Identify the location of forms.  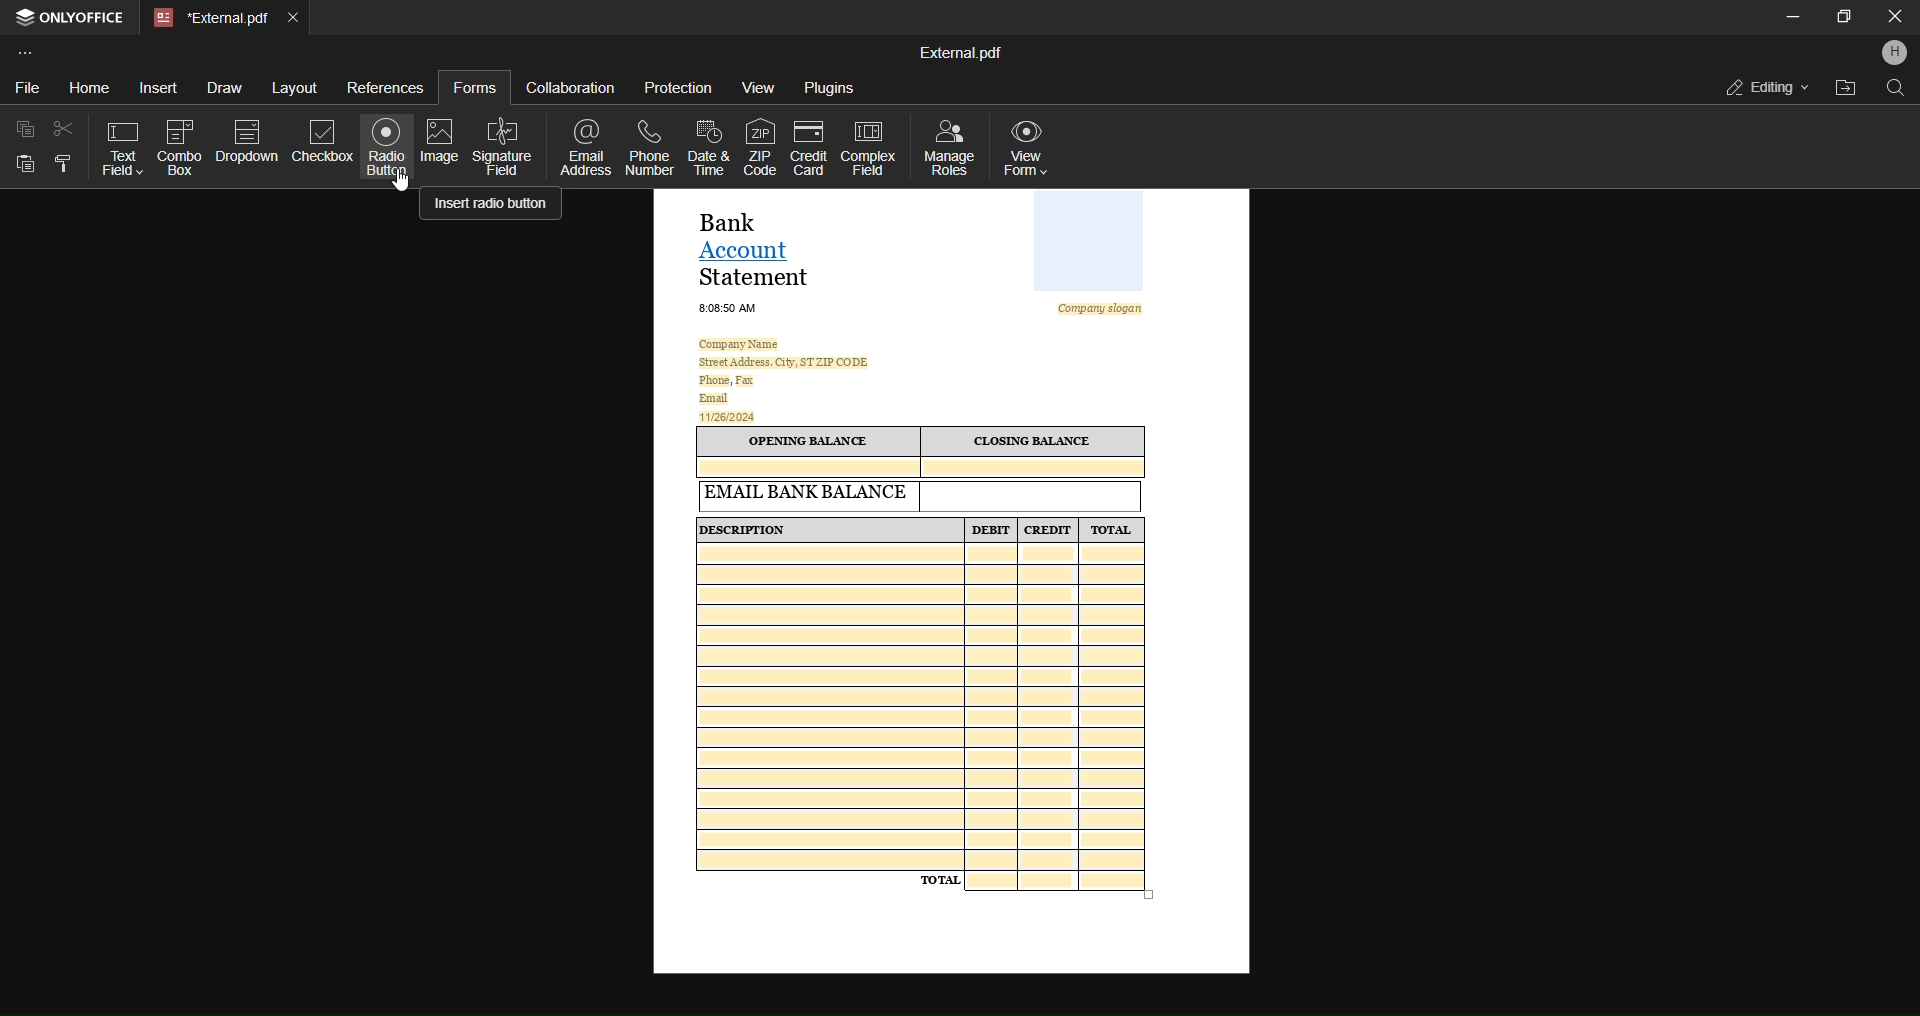
(471, 84).